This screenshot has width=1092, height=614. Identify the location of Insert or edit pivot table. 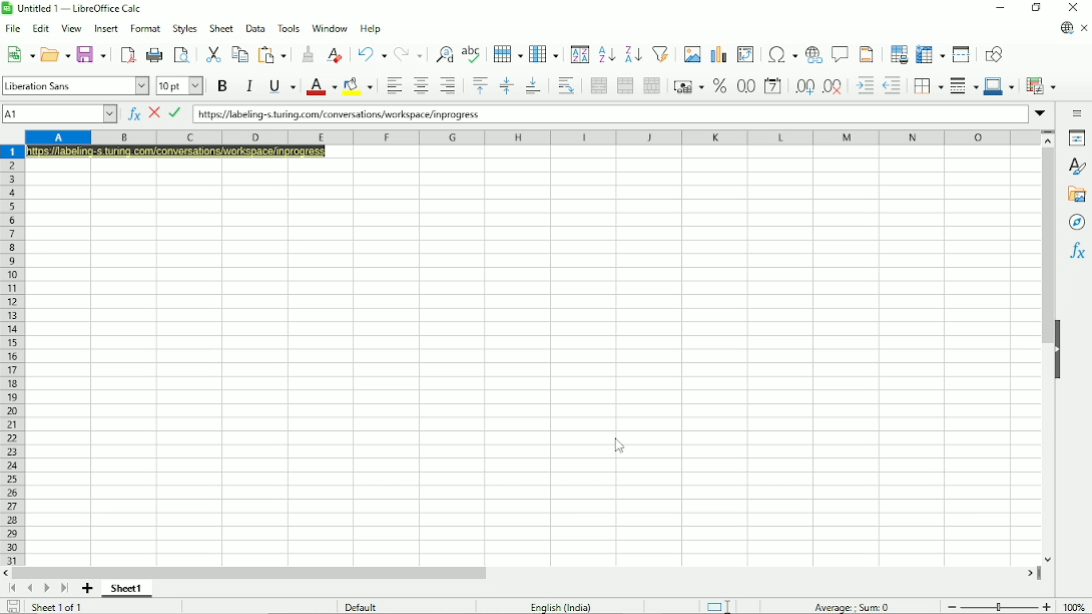
(745, 55).